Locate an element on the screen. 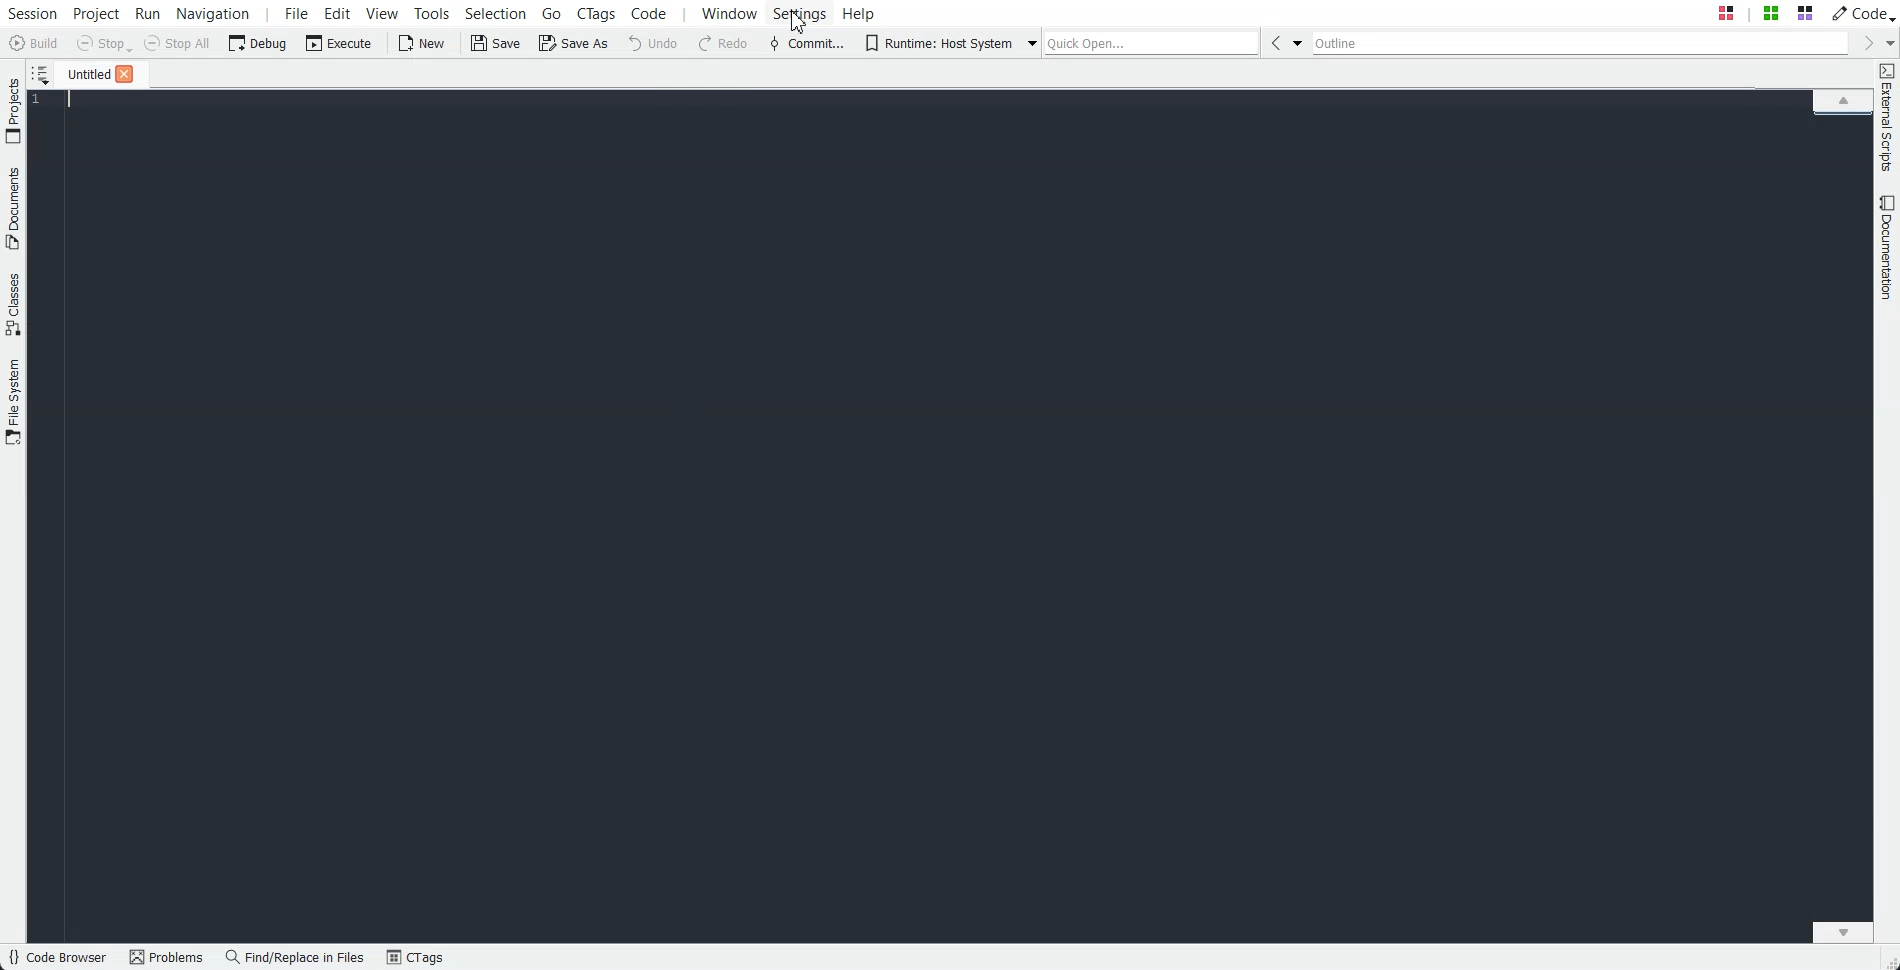 The image size is (1900, 970). Quick Open is located at coordinates (1152, 42).